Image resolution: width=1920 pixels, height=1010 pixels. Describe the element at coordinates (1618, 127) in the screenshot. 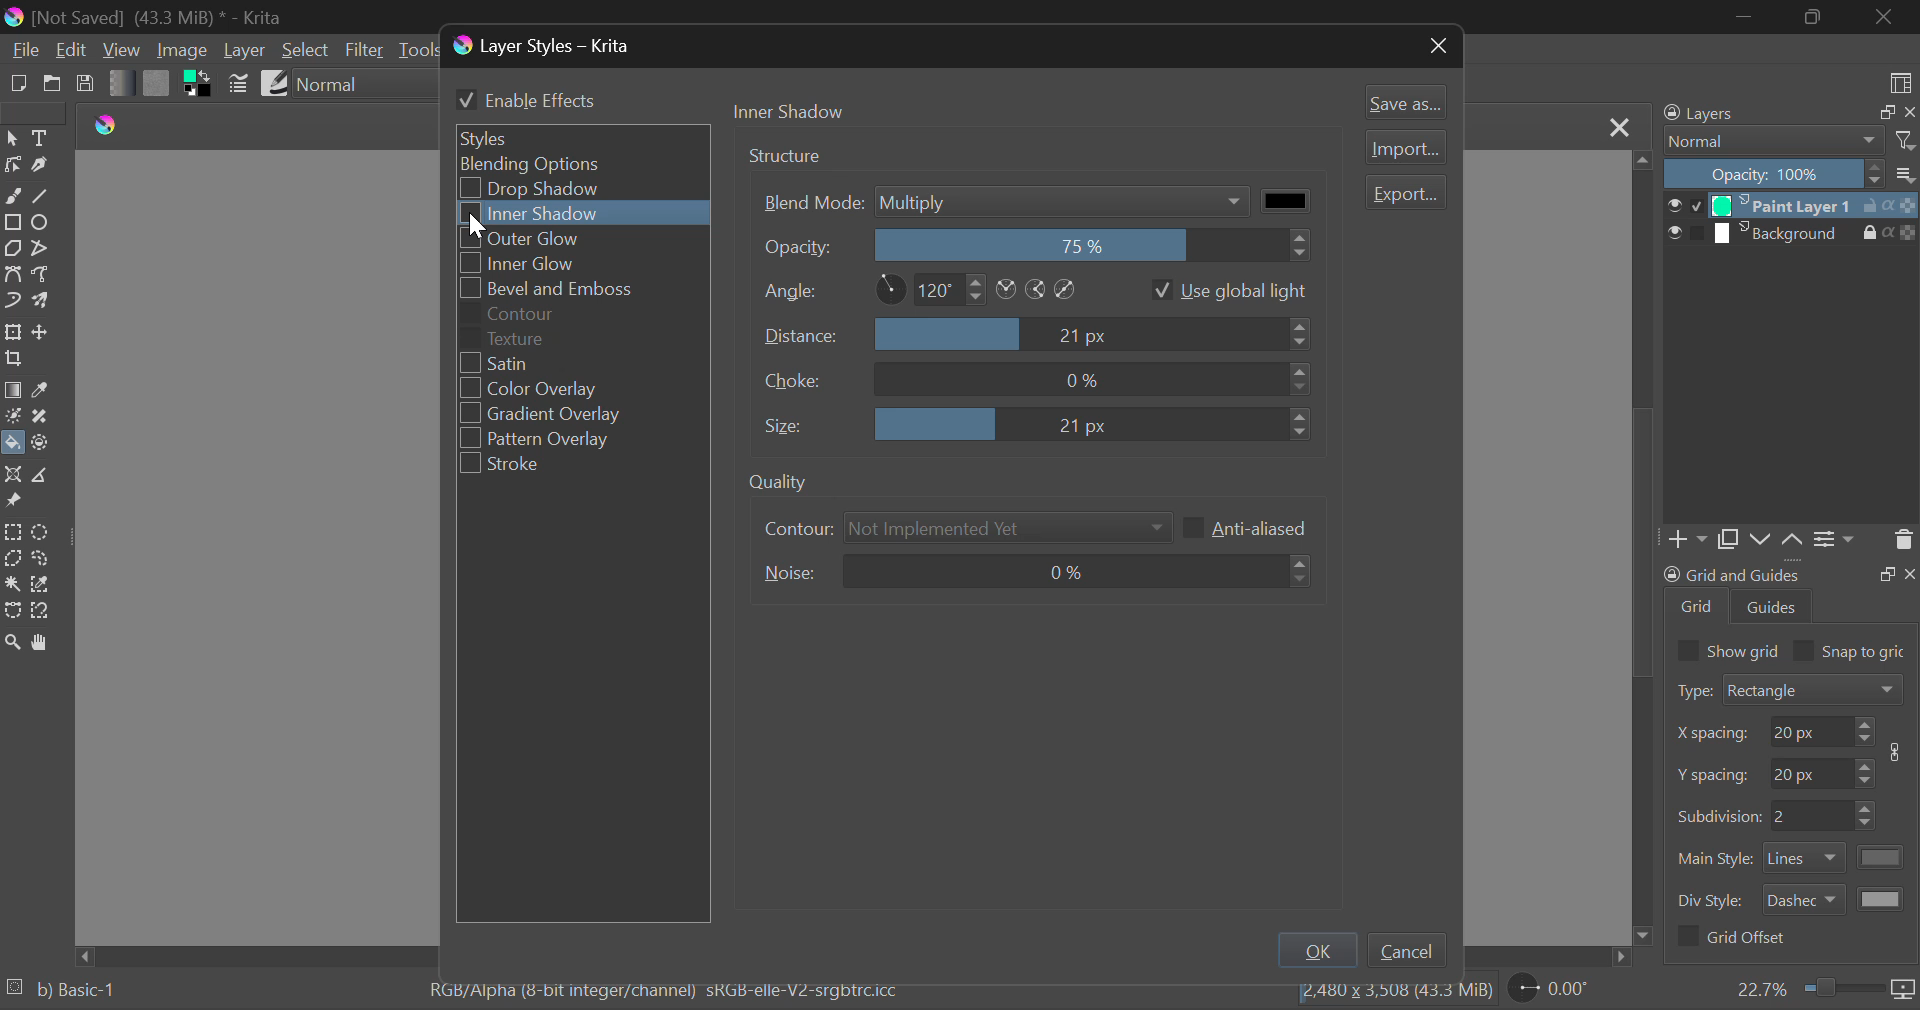

I see `Close` at that location.